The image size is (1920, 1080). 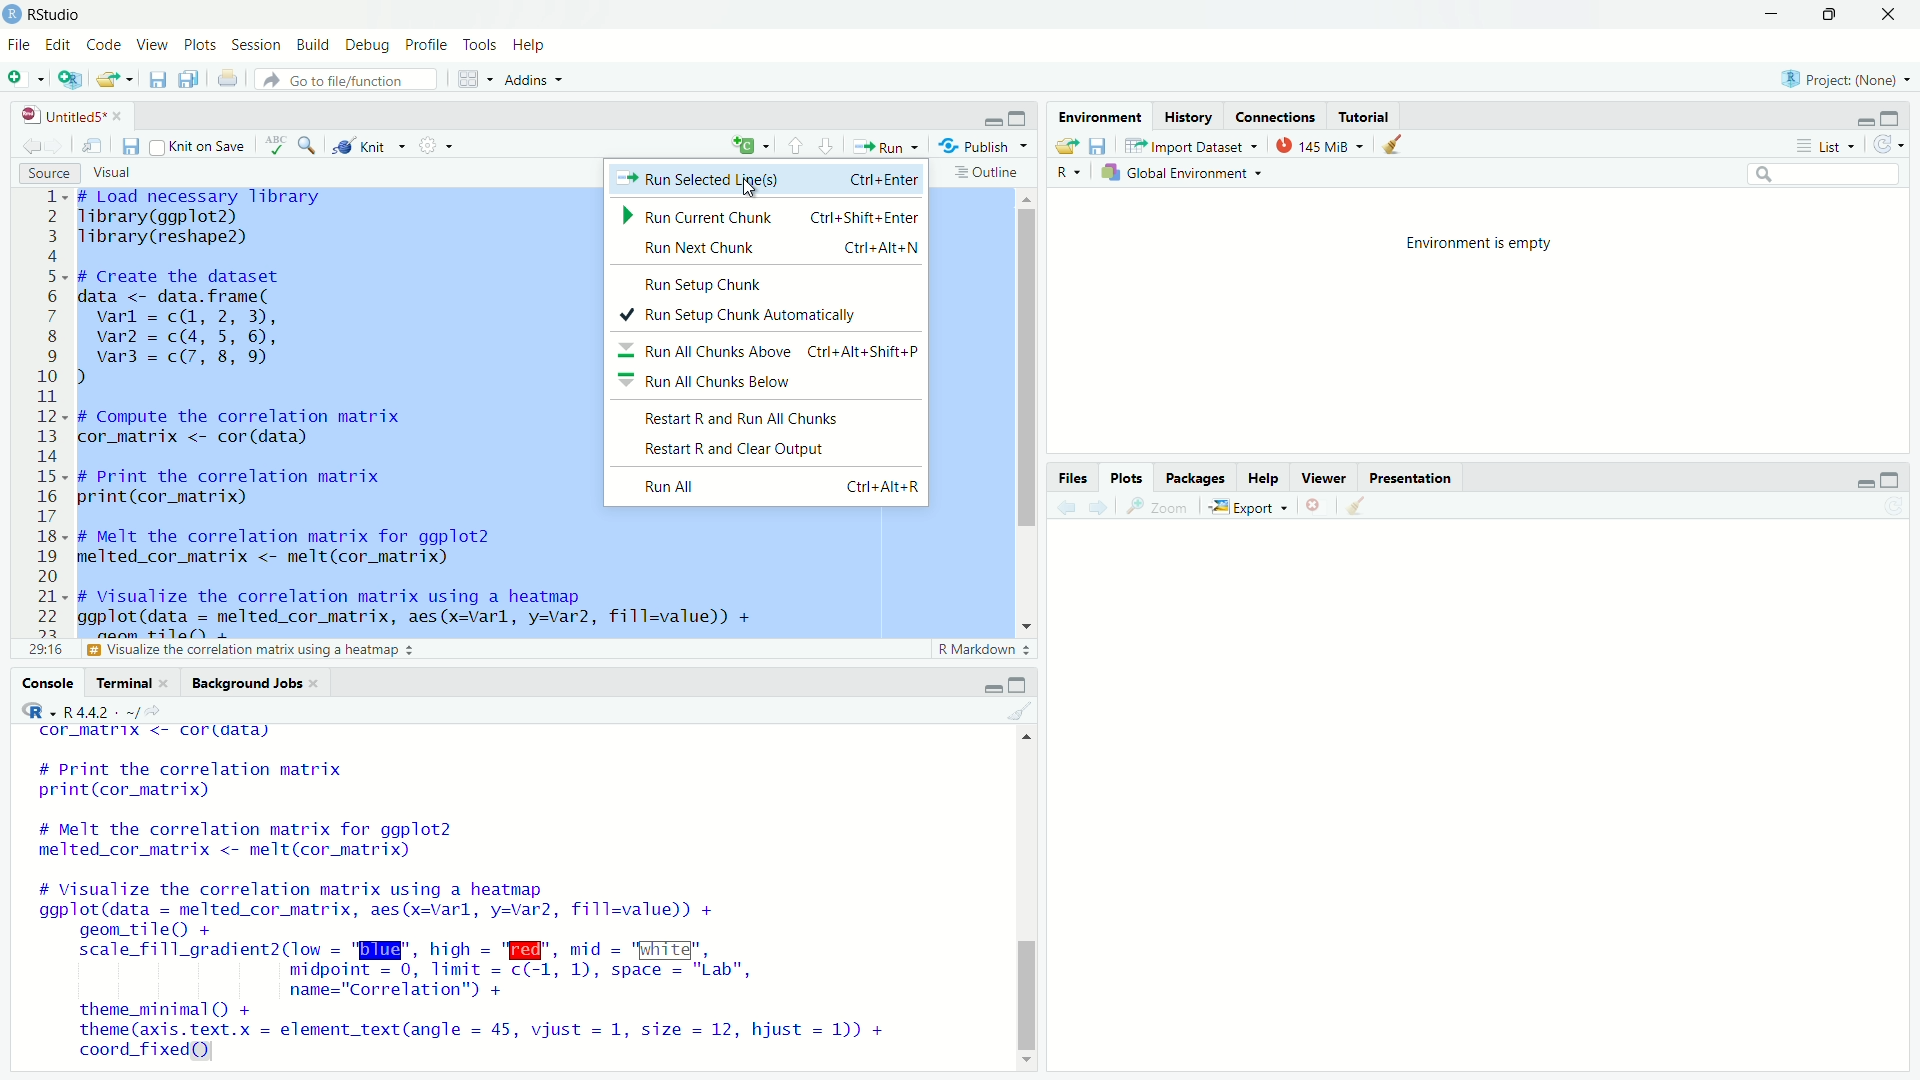 I want to click on cor_matrix <- cordidata)
# Print the correlation matrix
print(cor_matrix)
# Melt the correlation matrix for ggplot2
melted_cor_matrix <- melt(cor_matrix)
# Visualize the correlation matrix using a heatmap
ggplot(data = melted_cor_matrix, aes(x=varl, y=var2, fill=value)) +
geom_tile() +
scale_fill_gradient2(low = "BI", hich = "W@", mid = "White",
midpoint = 0, limit = c(-1, 1), space = "Lab",
name="Correlation") +
theme_minimal() +
theme (axis. text.x = element_text(angle = 45, vijust = 1, size = 12, hjust = 1)) +
coord_fixed), so click(x=488, y=896).